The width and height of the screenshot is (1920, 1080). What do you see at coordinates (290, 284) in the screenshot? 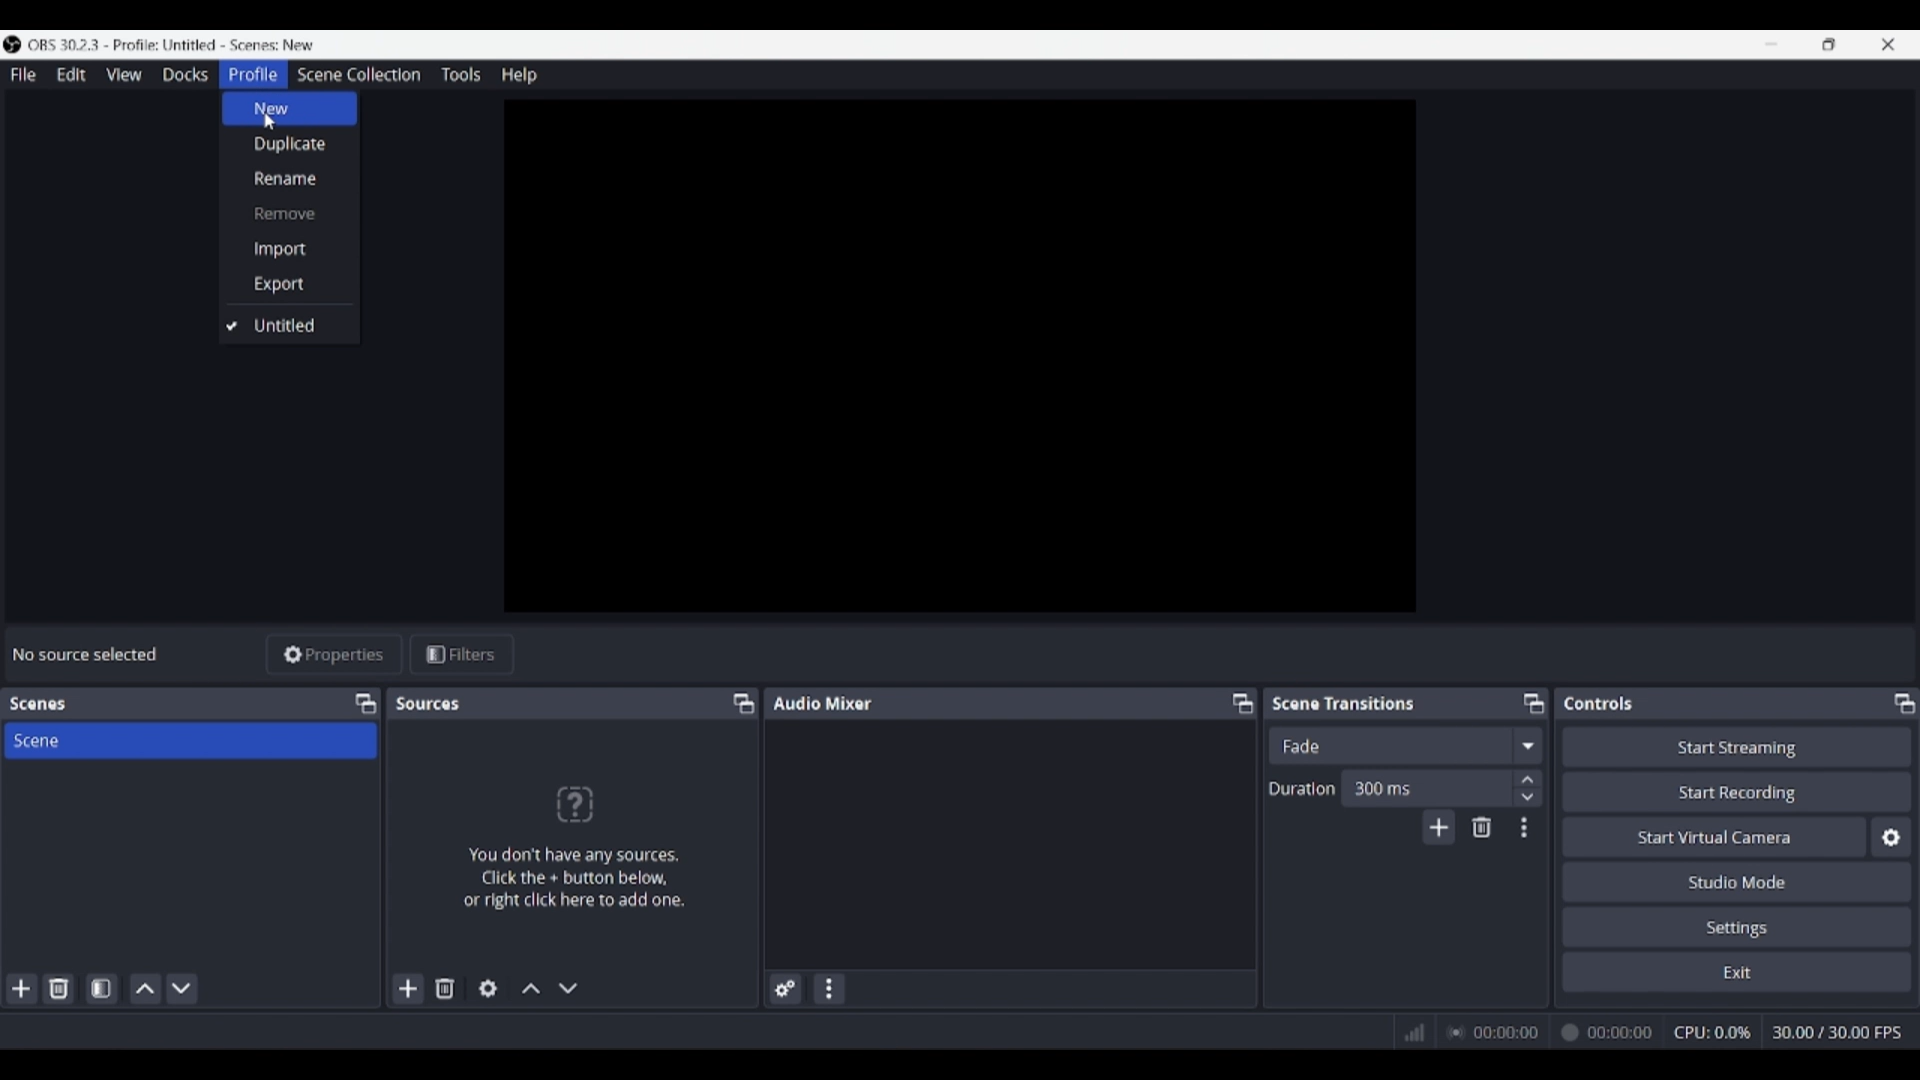
I see `Export` at bounding box center [290, 284].